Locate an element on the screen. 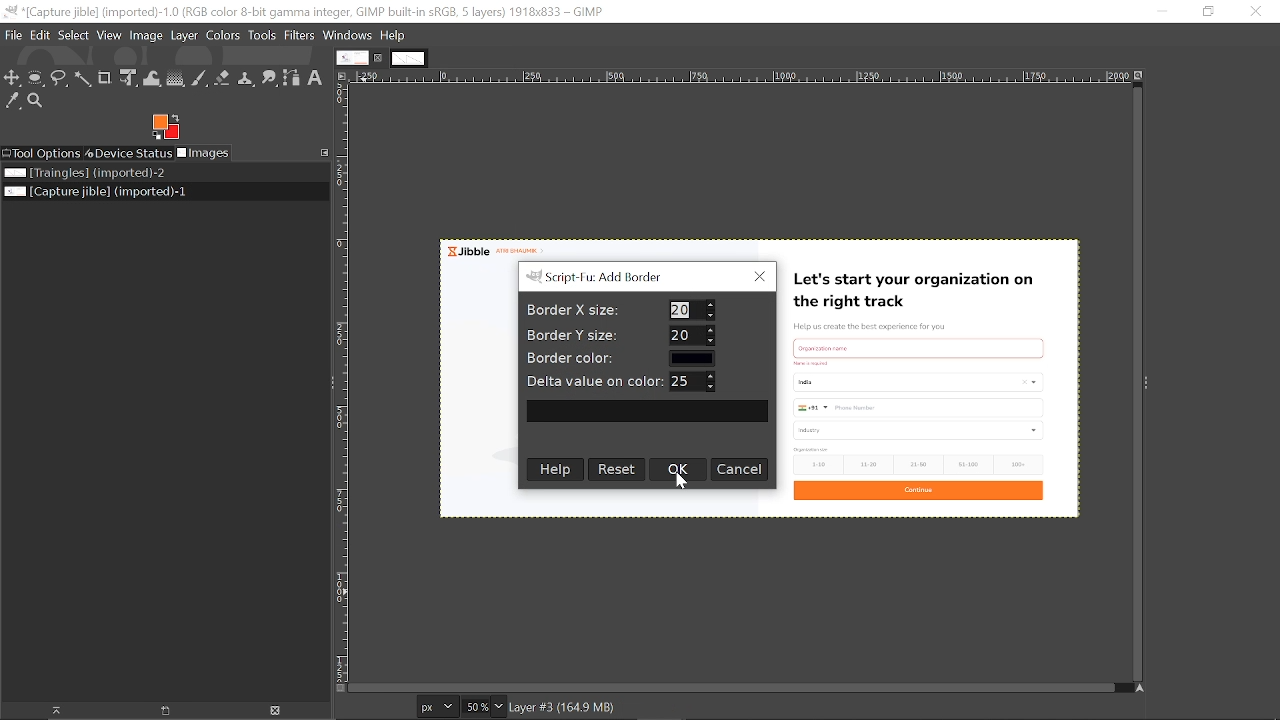  Paintbrush tool is located at coordinates (201, 79).